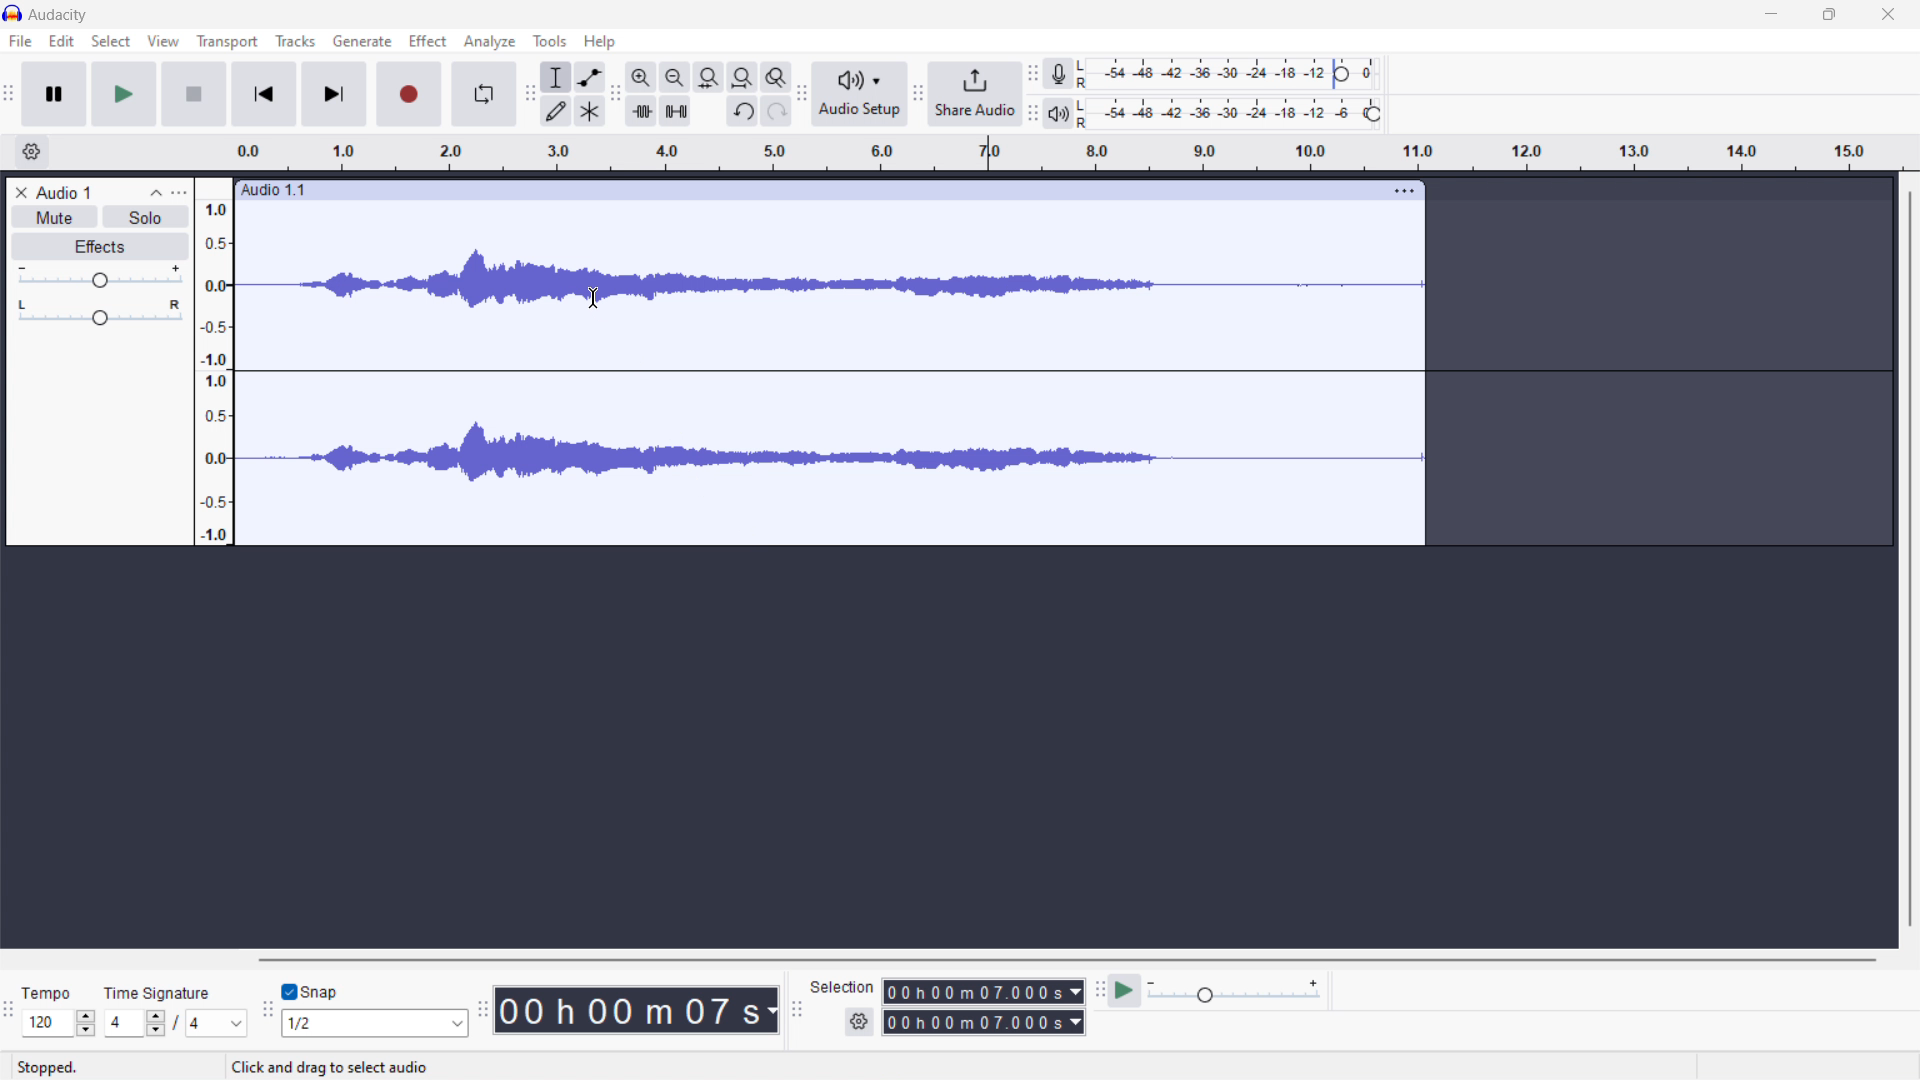  What do you see at coordinates (132, 1024) in the screenshot?
I see `4` at bounding box center [132, 1024].